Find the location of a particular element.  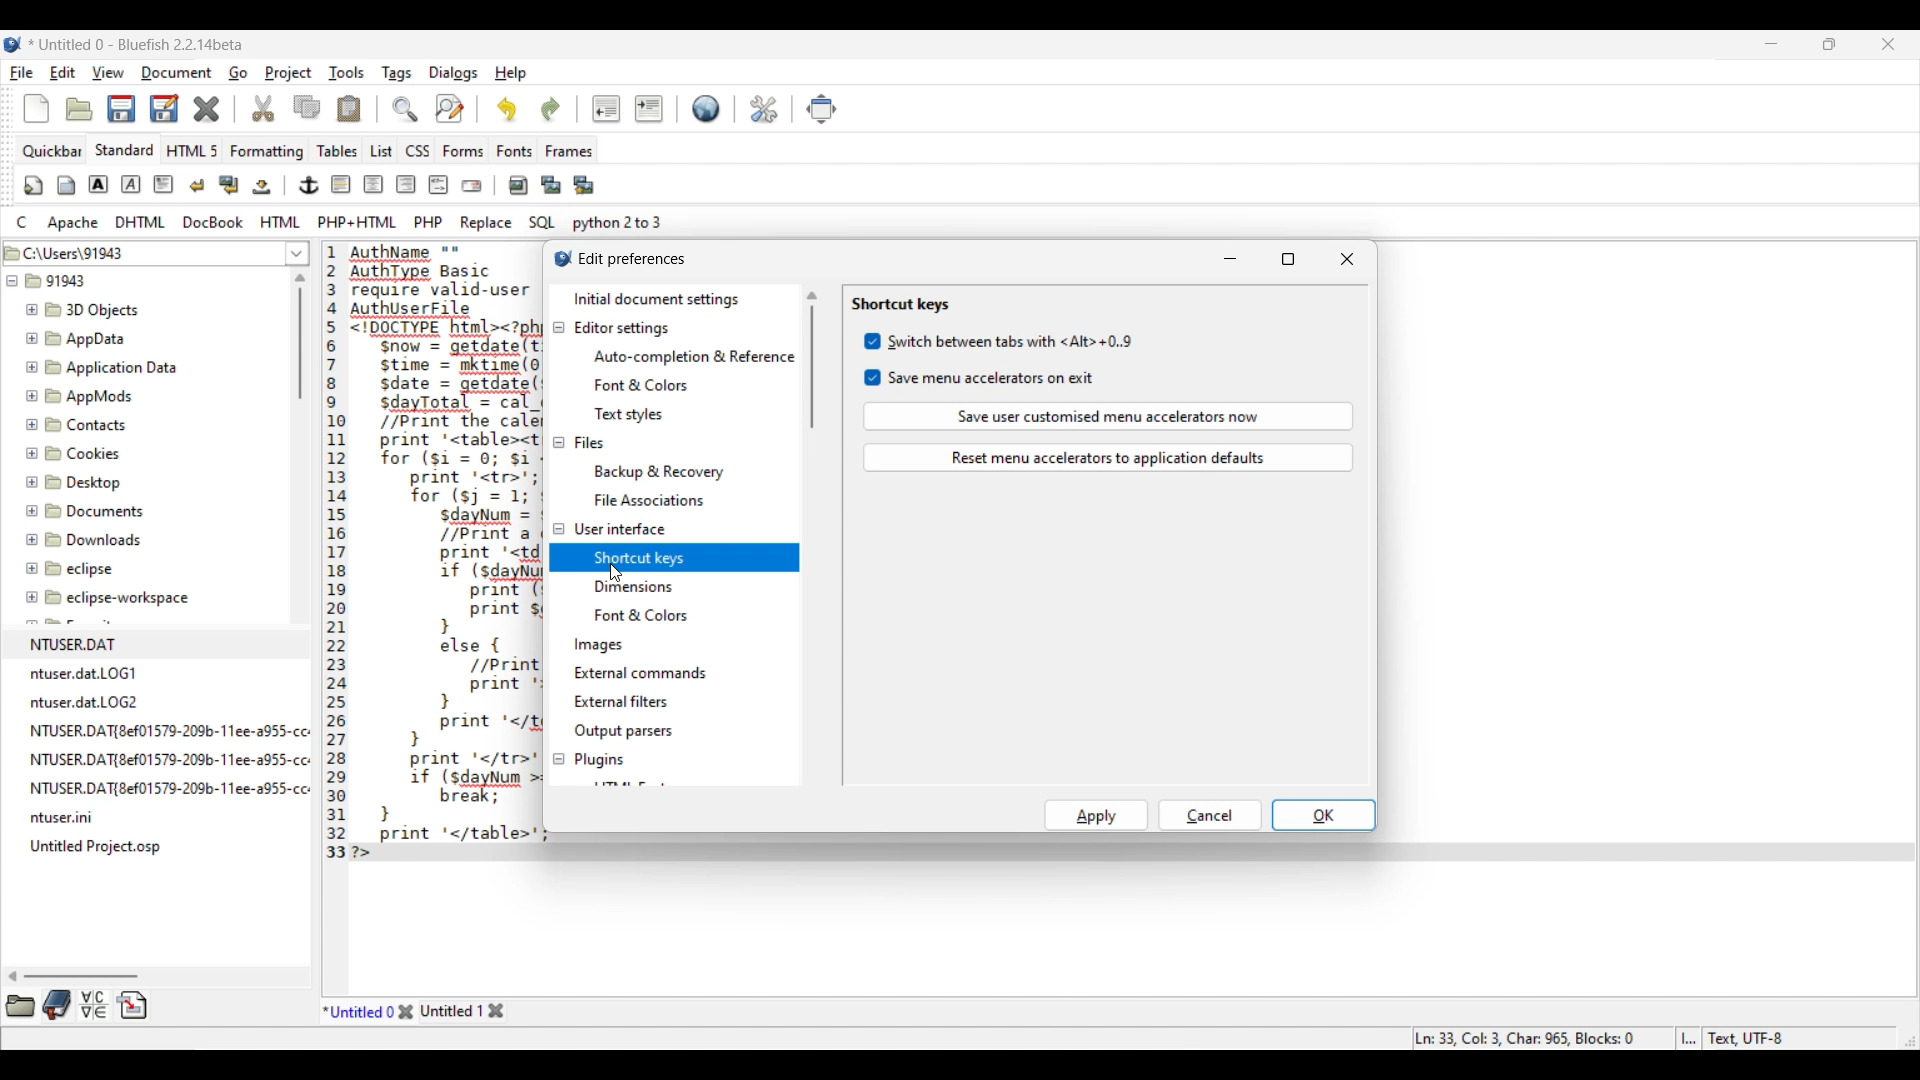

BF eclipse is located at coordinates (95, 569).